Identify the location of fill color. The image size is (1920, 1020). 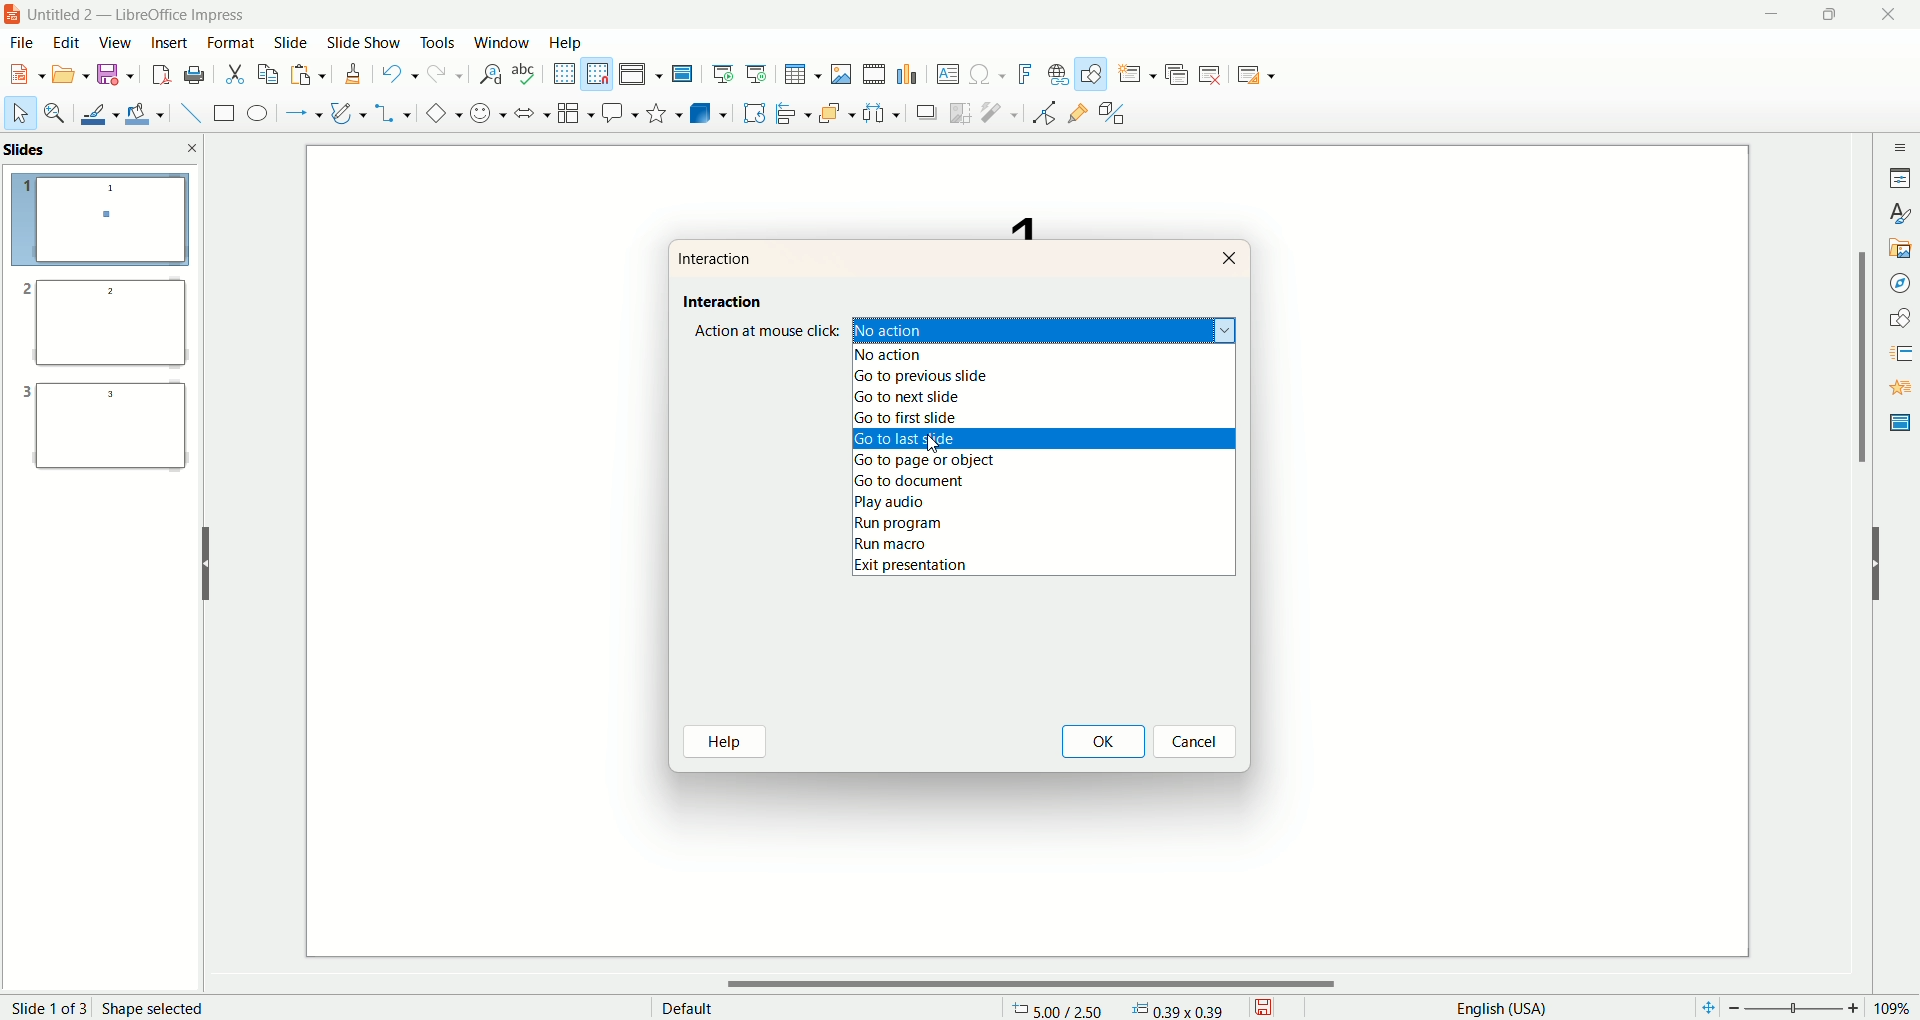
(143, 113).